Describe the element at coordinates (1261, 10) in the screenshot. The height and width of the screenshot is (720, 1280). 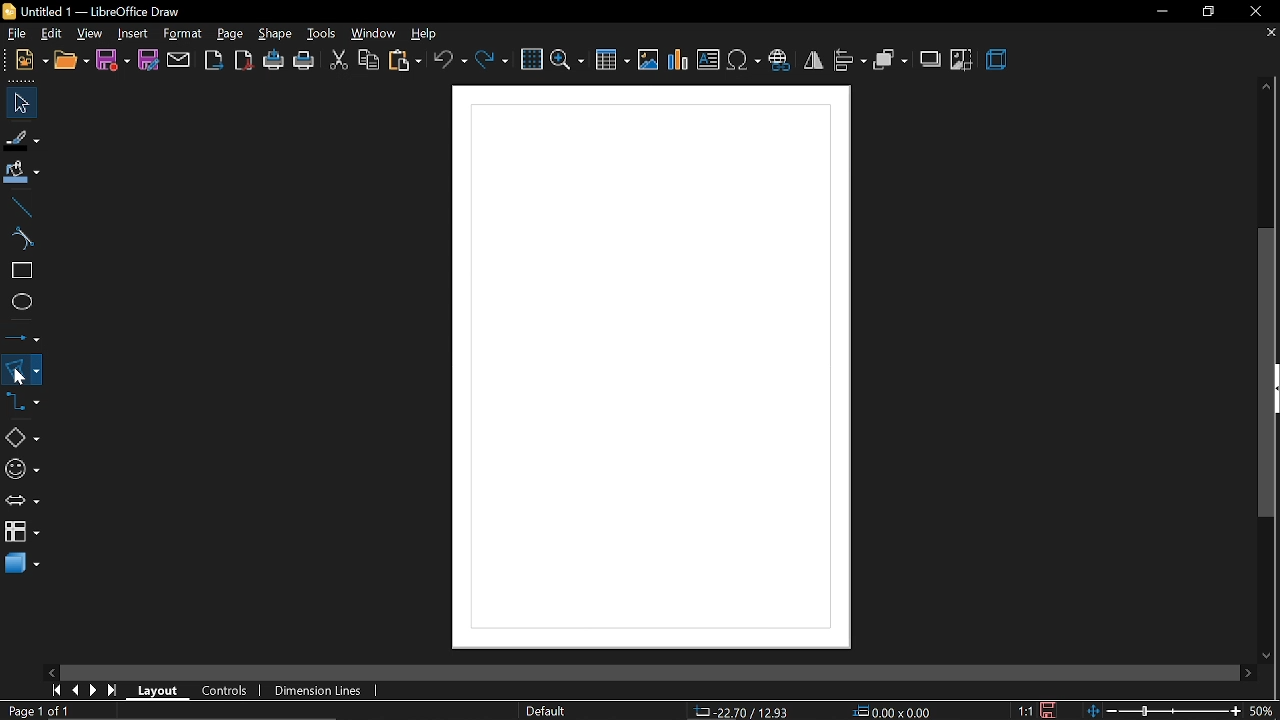
I see `close` at that location.